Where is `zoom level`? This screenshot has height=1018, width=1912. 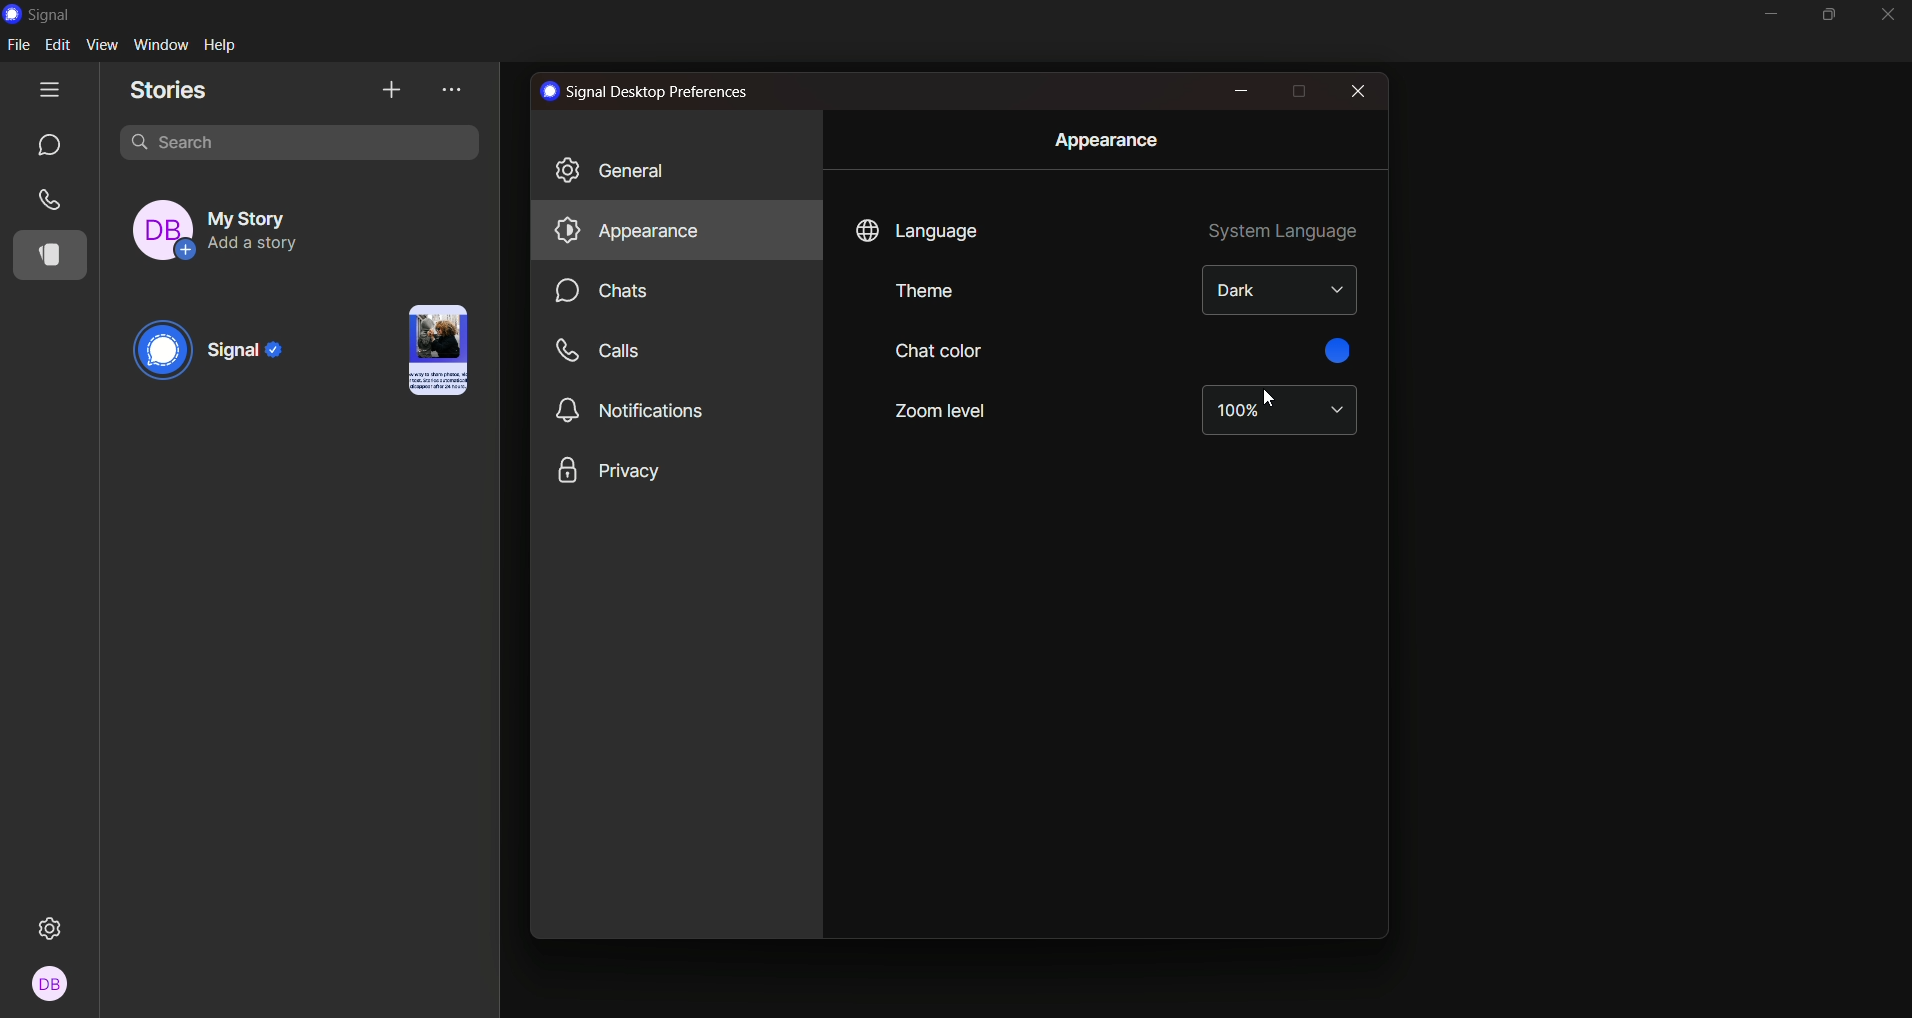 zoom level is located at coordinates (944, 409).